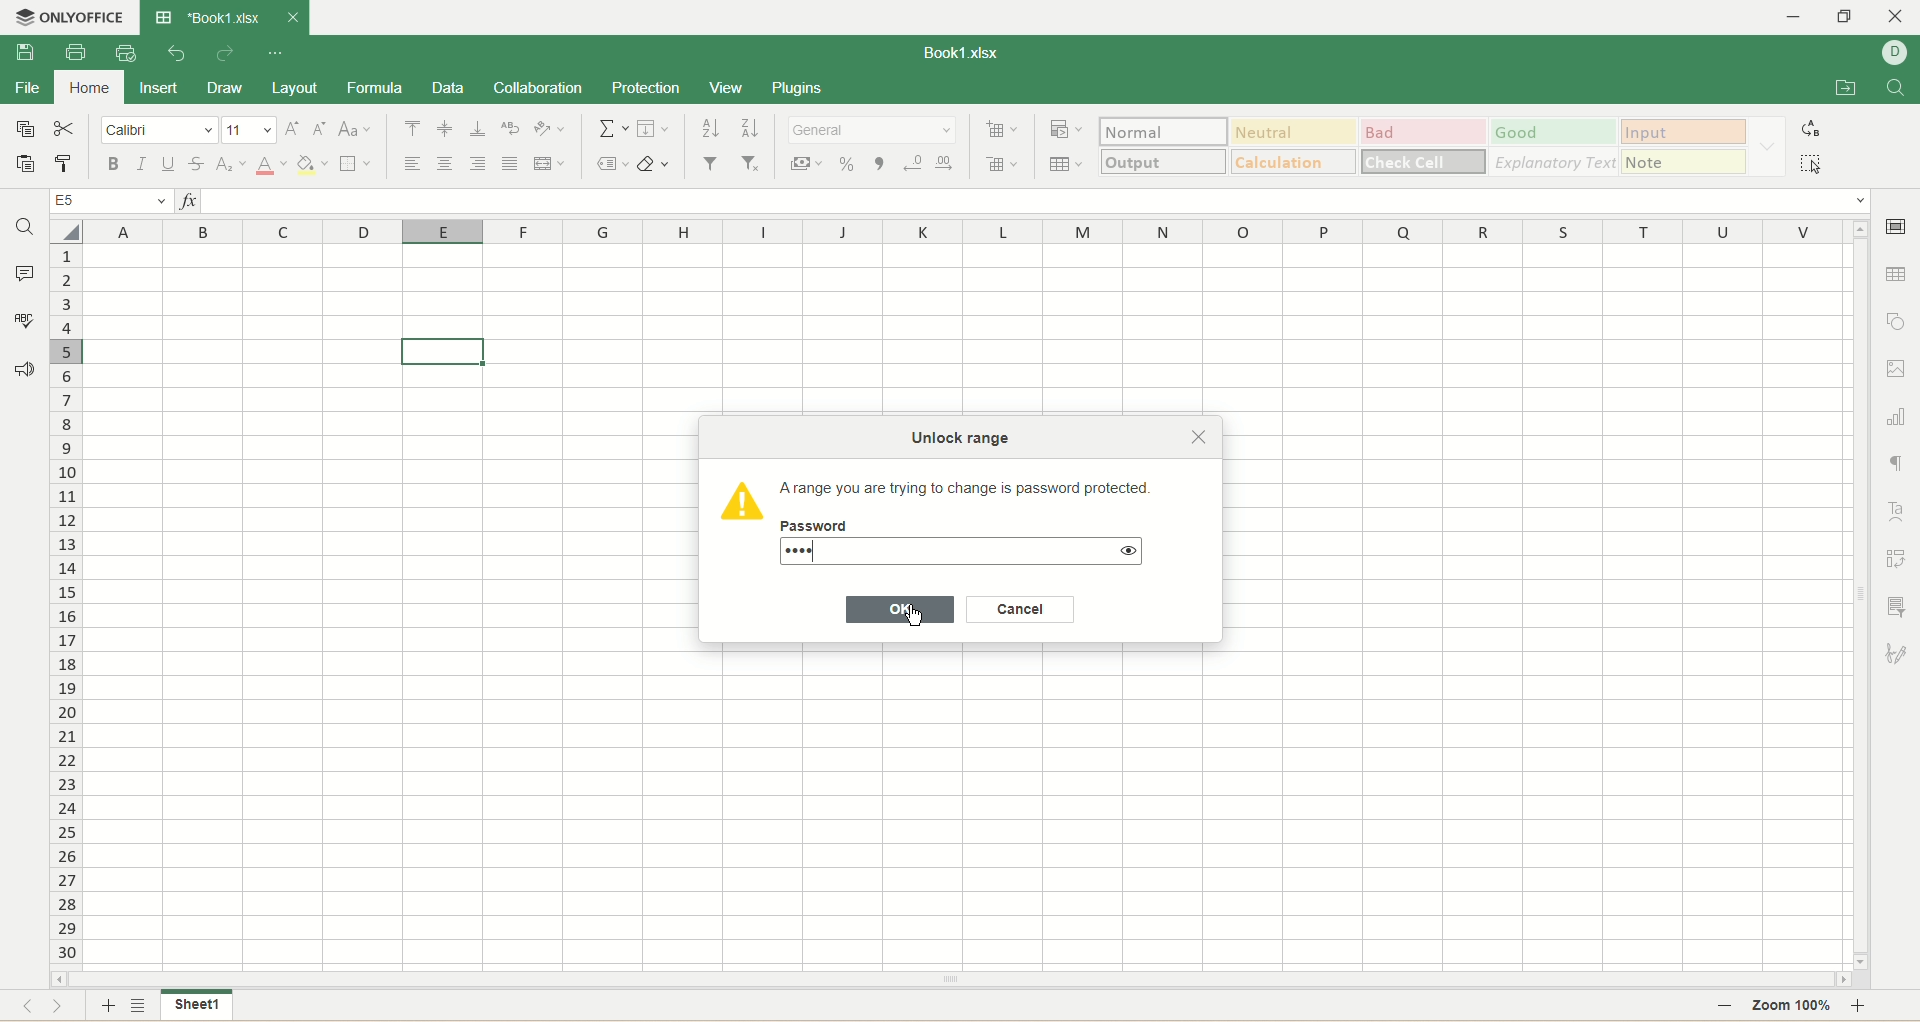  Describe the element at coordinates (711, 164) in the screenshot. I see `filter` at that location.